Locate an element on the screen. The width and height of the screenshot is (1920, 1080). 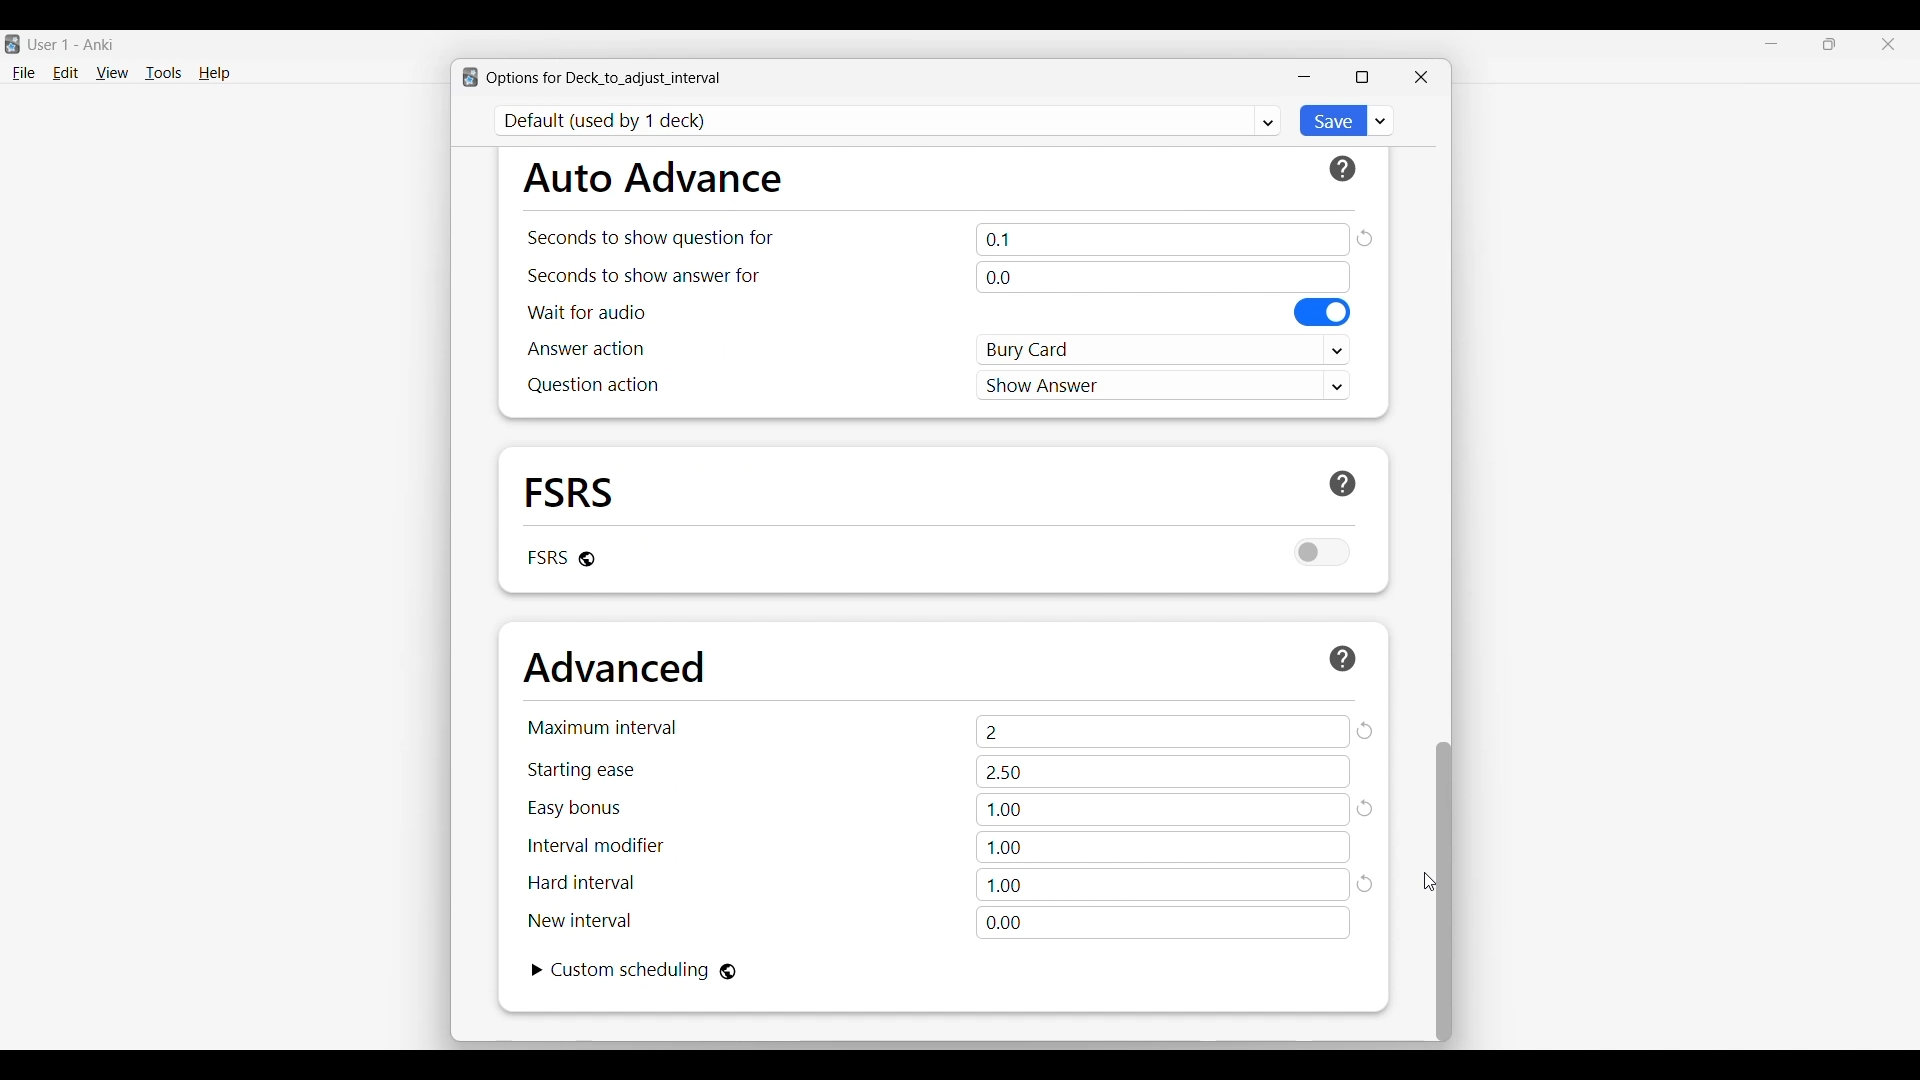
0.0 is located at coordinates (1162, 277).